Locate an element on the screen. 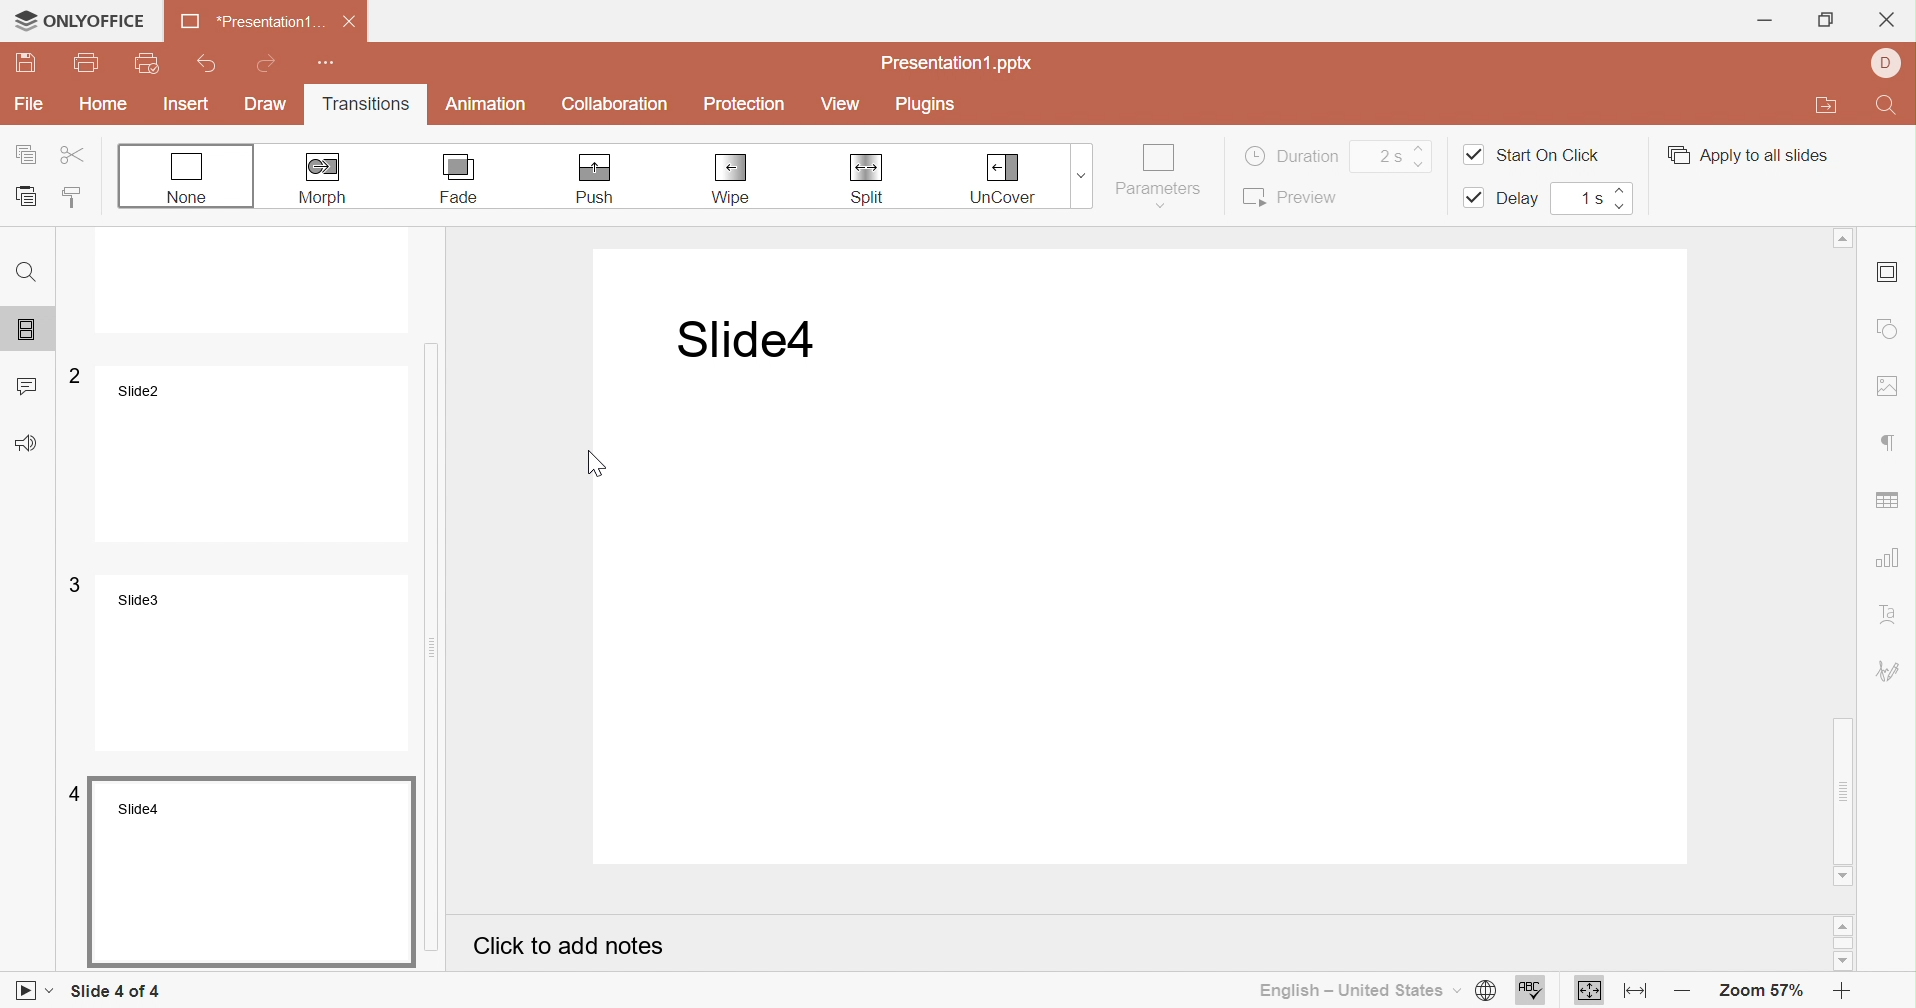 Image resolution: width=1916 pixels, height=1008 pixels. Minimize is located at coordinates (1765, 21).